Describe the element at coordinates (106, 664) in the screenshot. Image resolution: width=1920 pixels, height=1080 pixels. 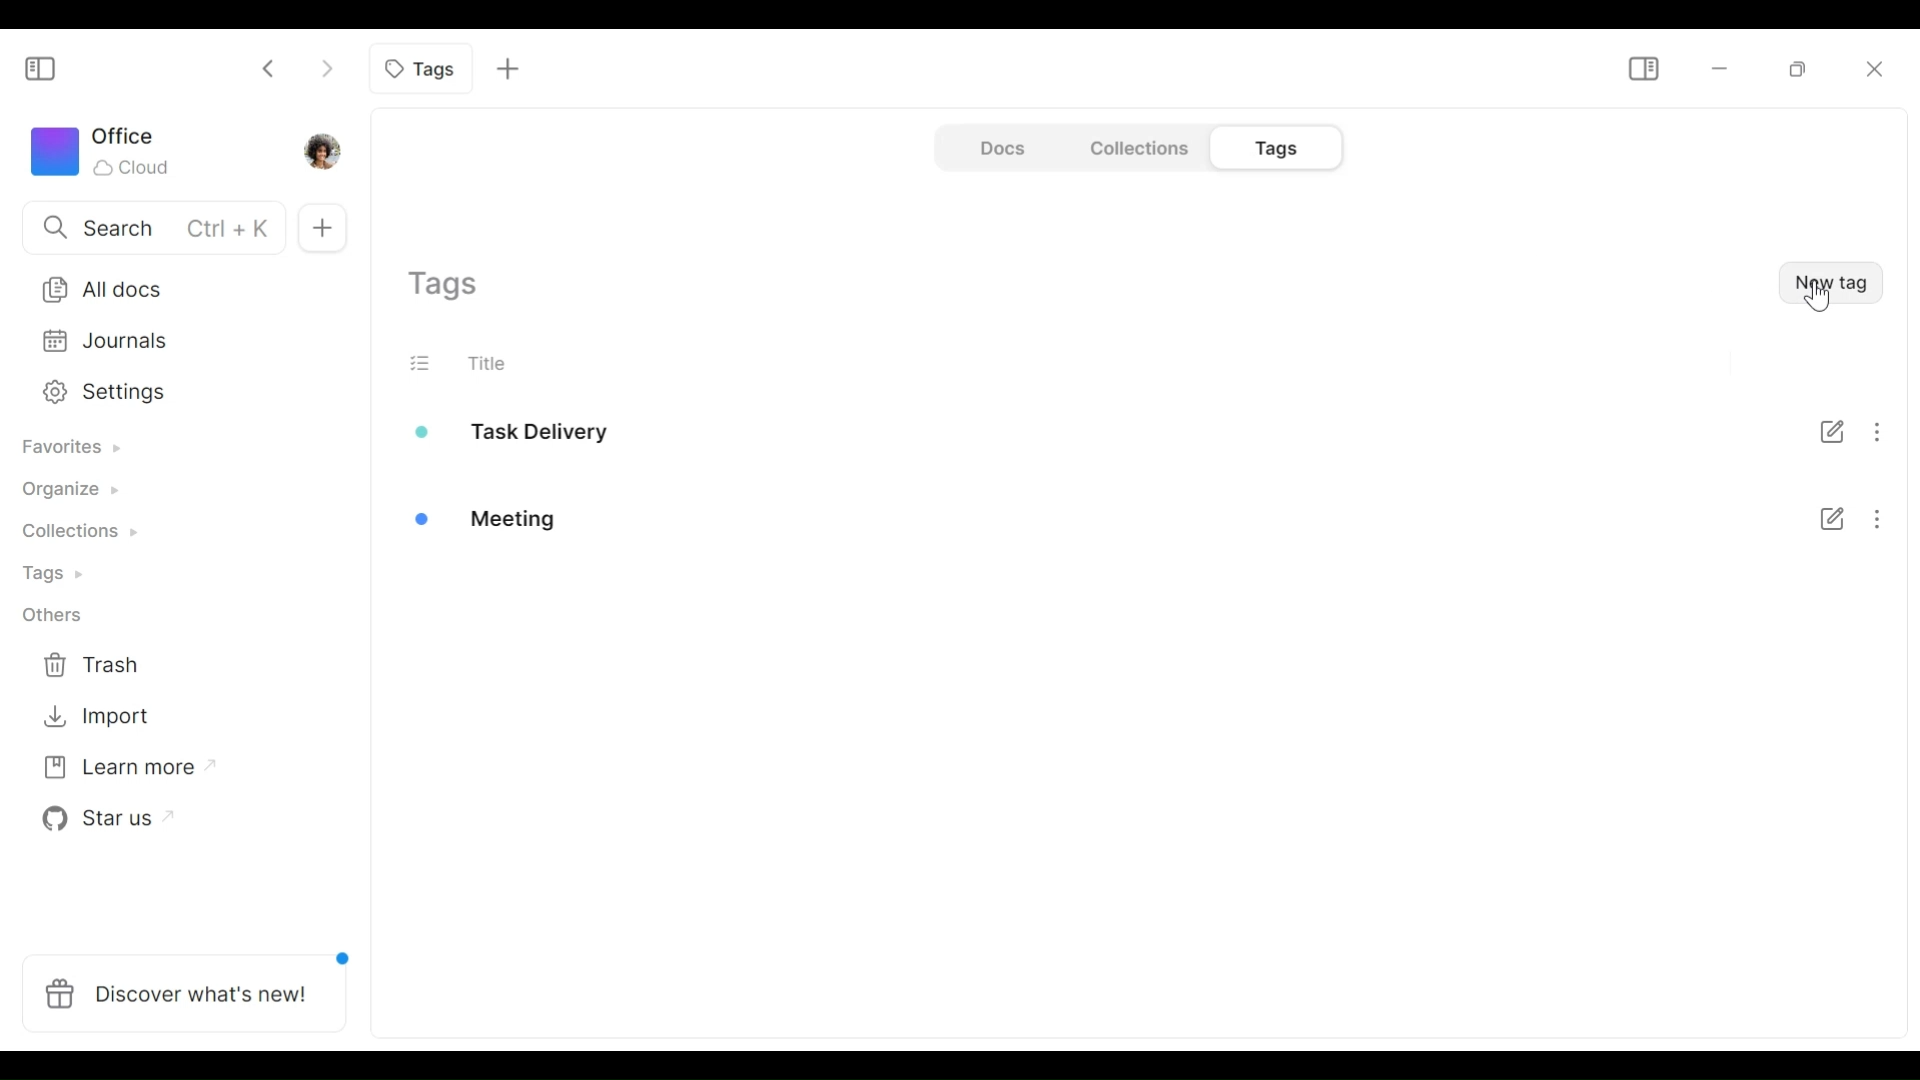
I see `Trash` at that location.